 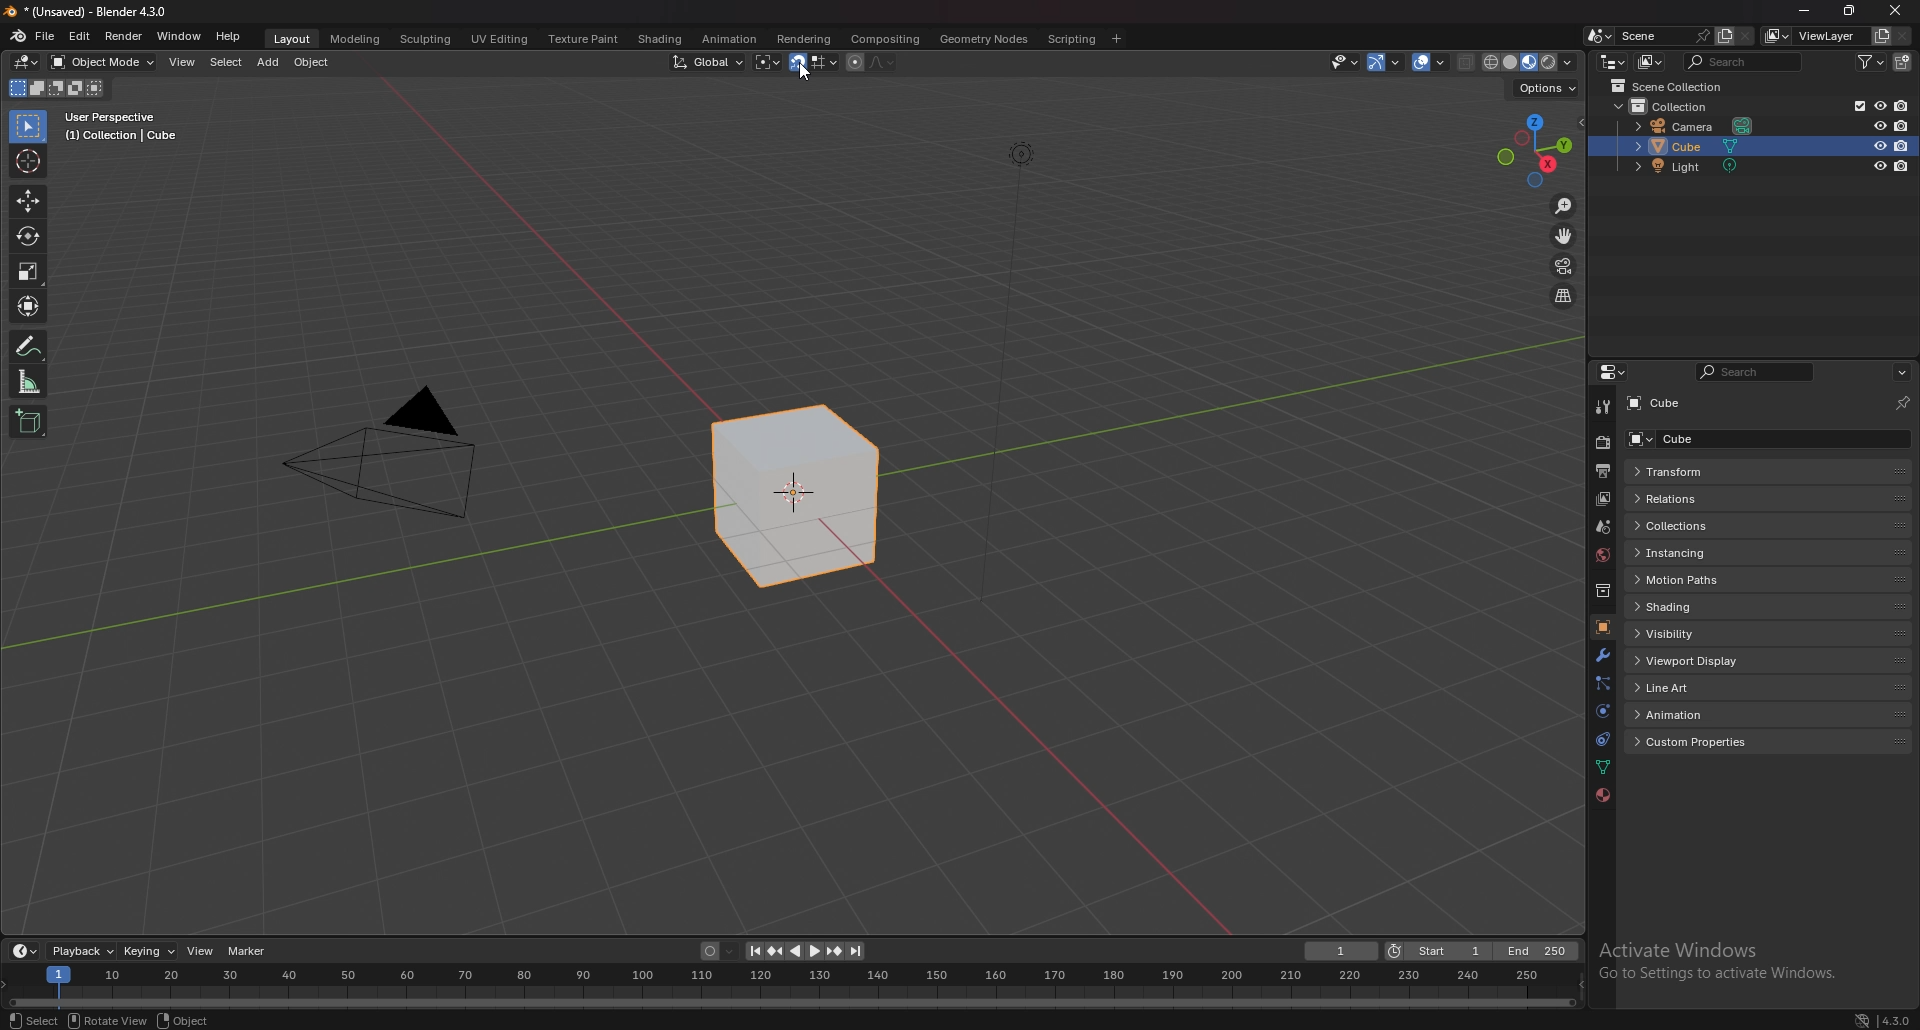 I want to click on visibility, so click(x=1696, y=632).